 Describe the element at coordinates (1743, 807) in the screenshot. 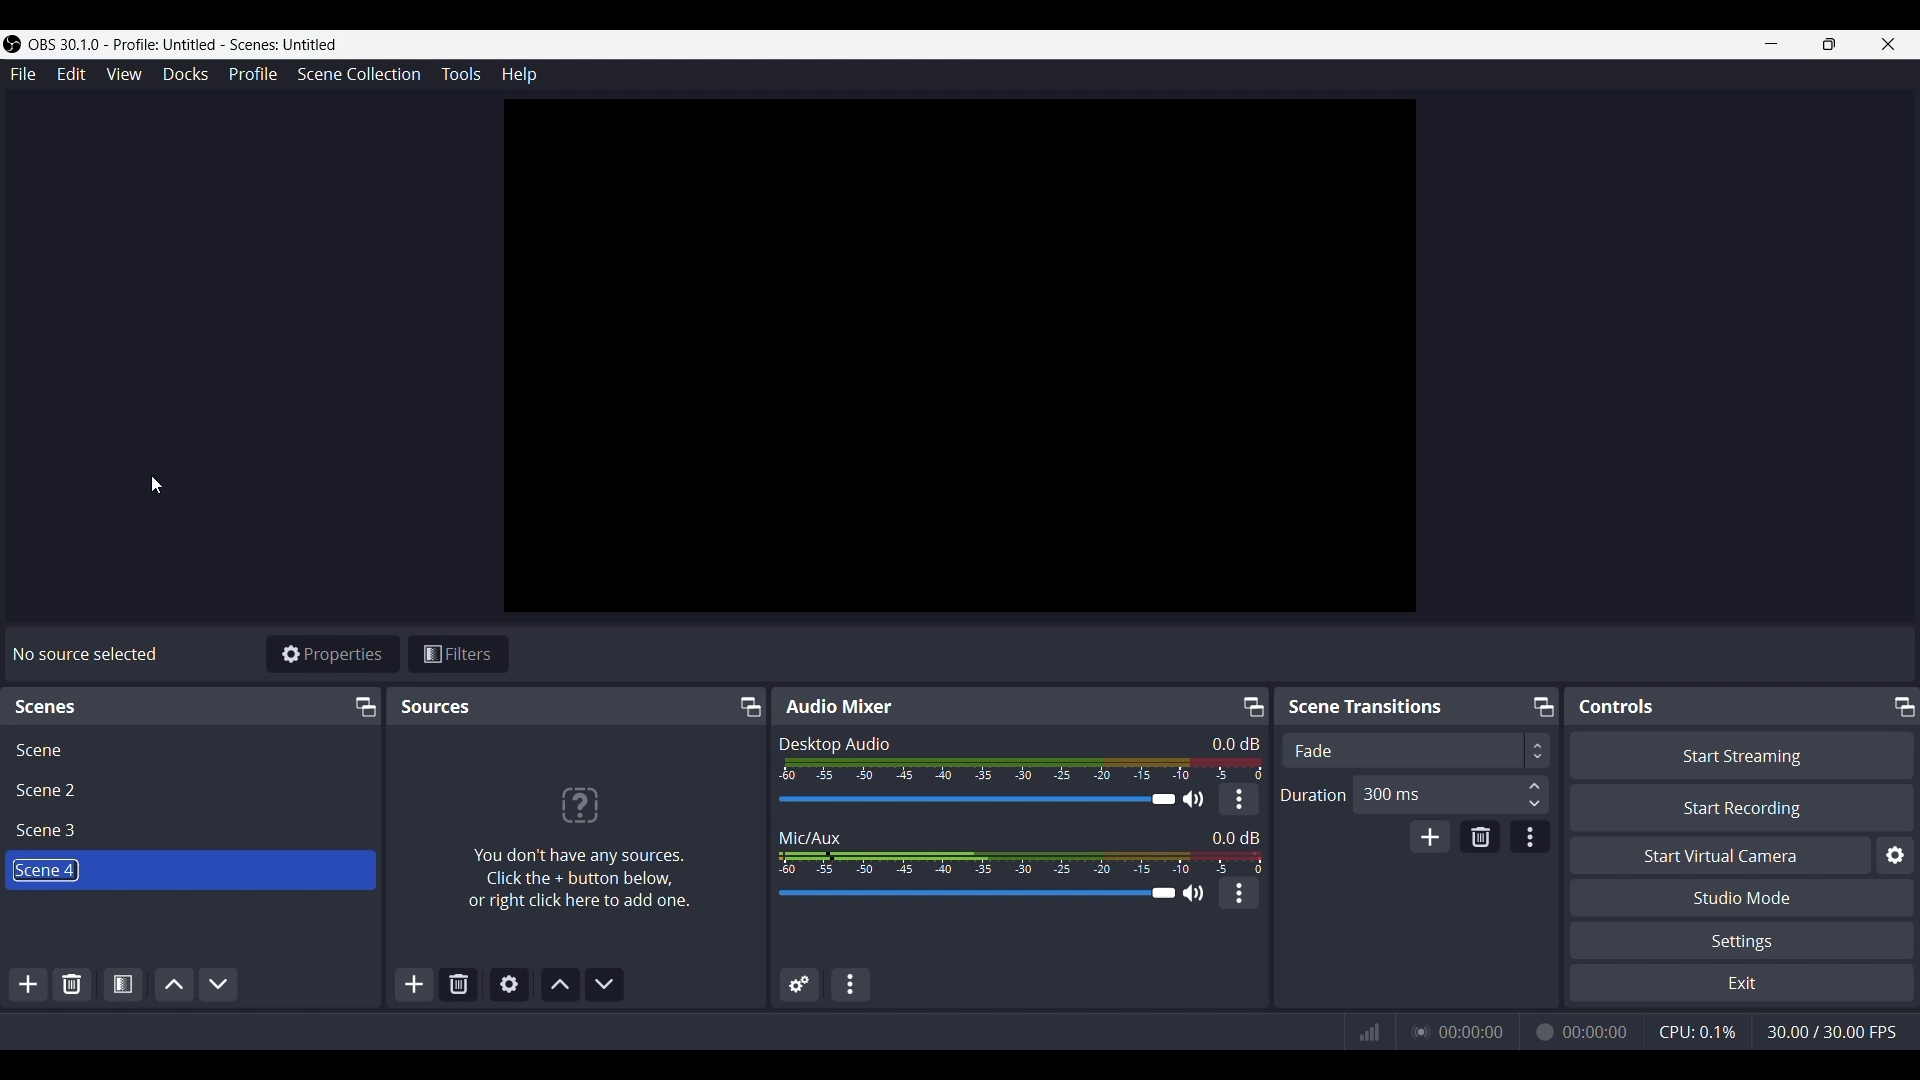

I see `Start Recording` at that location.